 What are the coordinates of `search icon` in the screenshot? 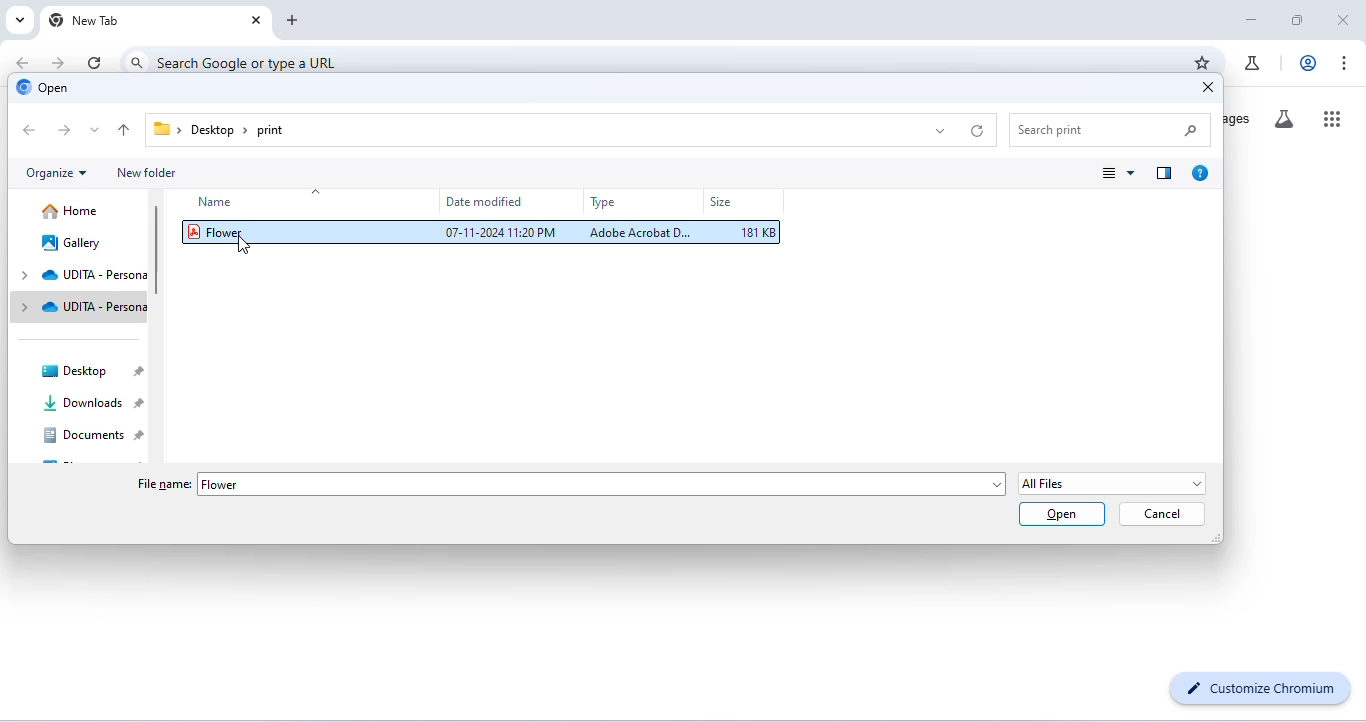 It's located at (137, 59).